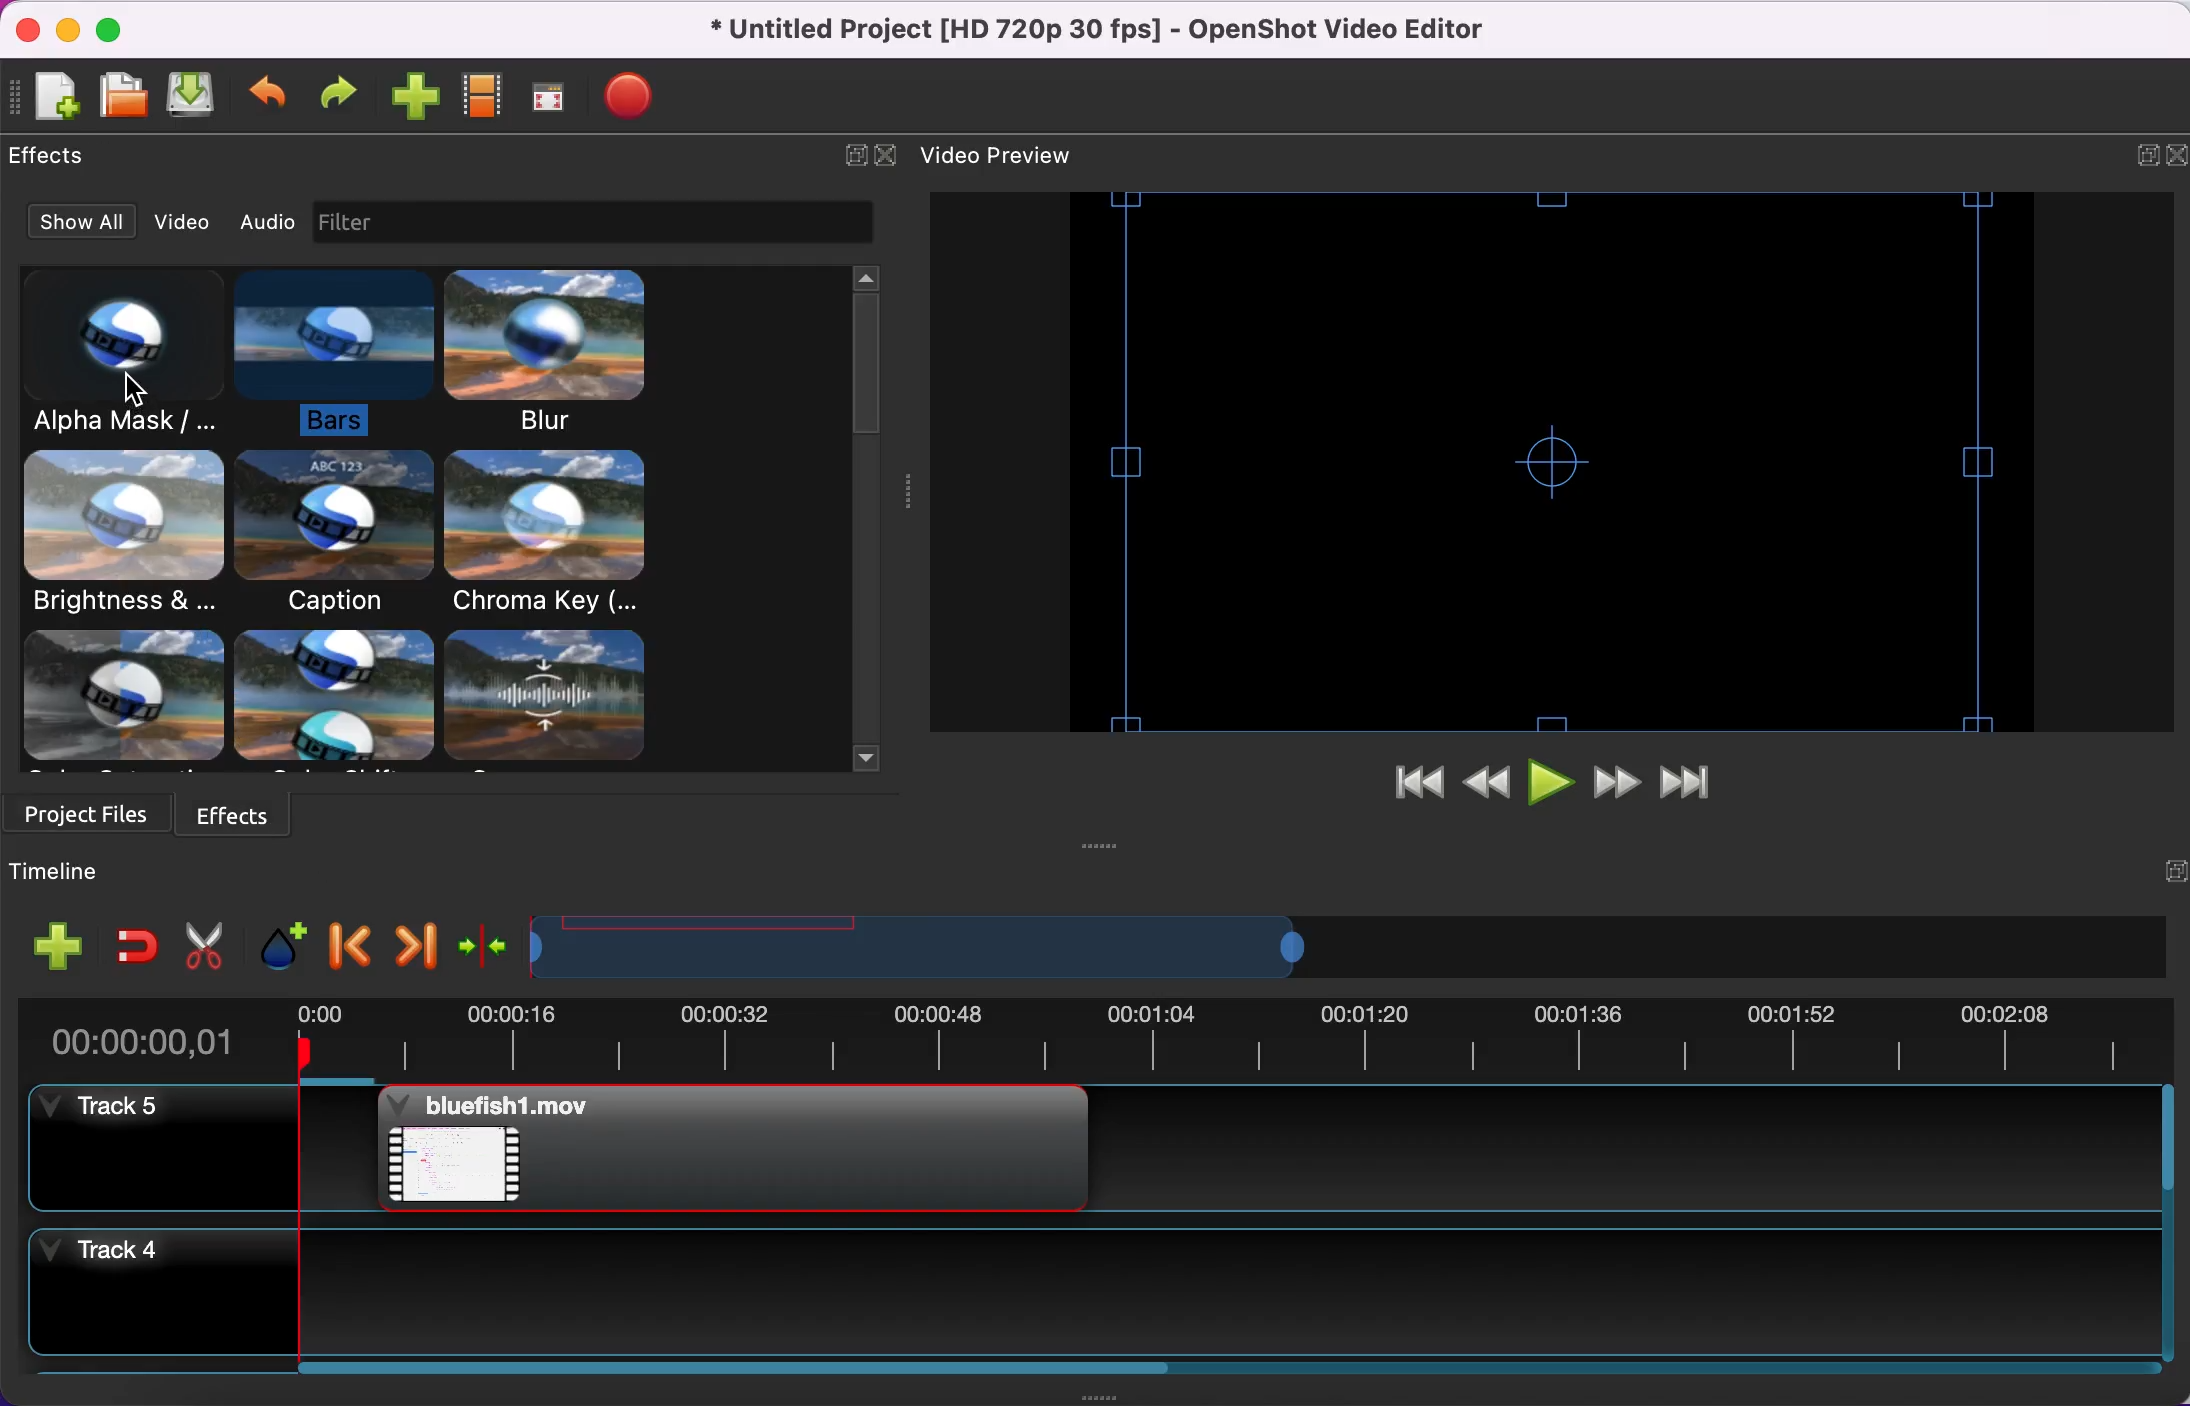 This screenshot has height=1406, width=2190. I want to click on caption, so click(331, 534).